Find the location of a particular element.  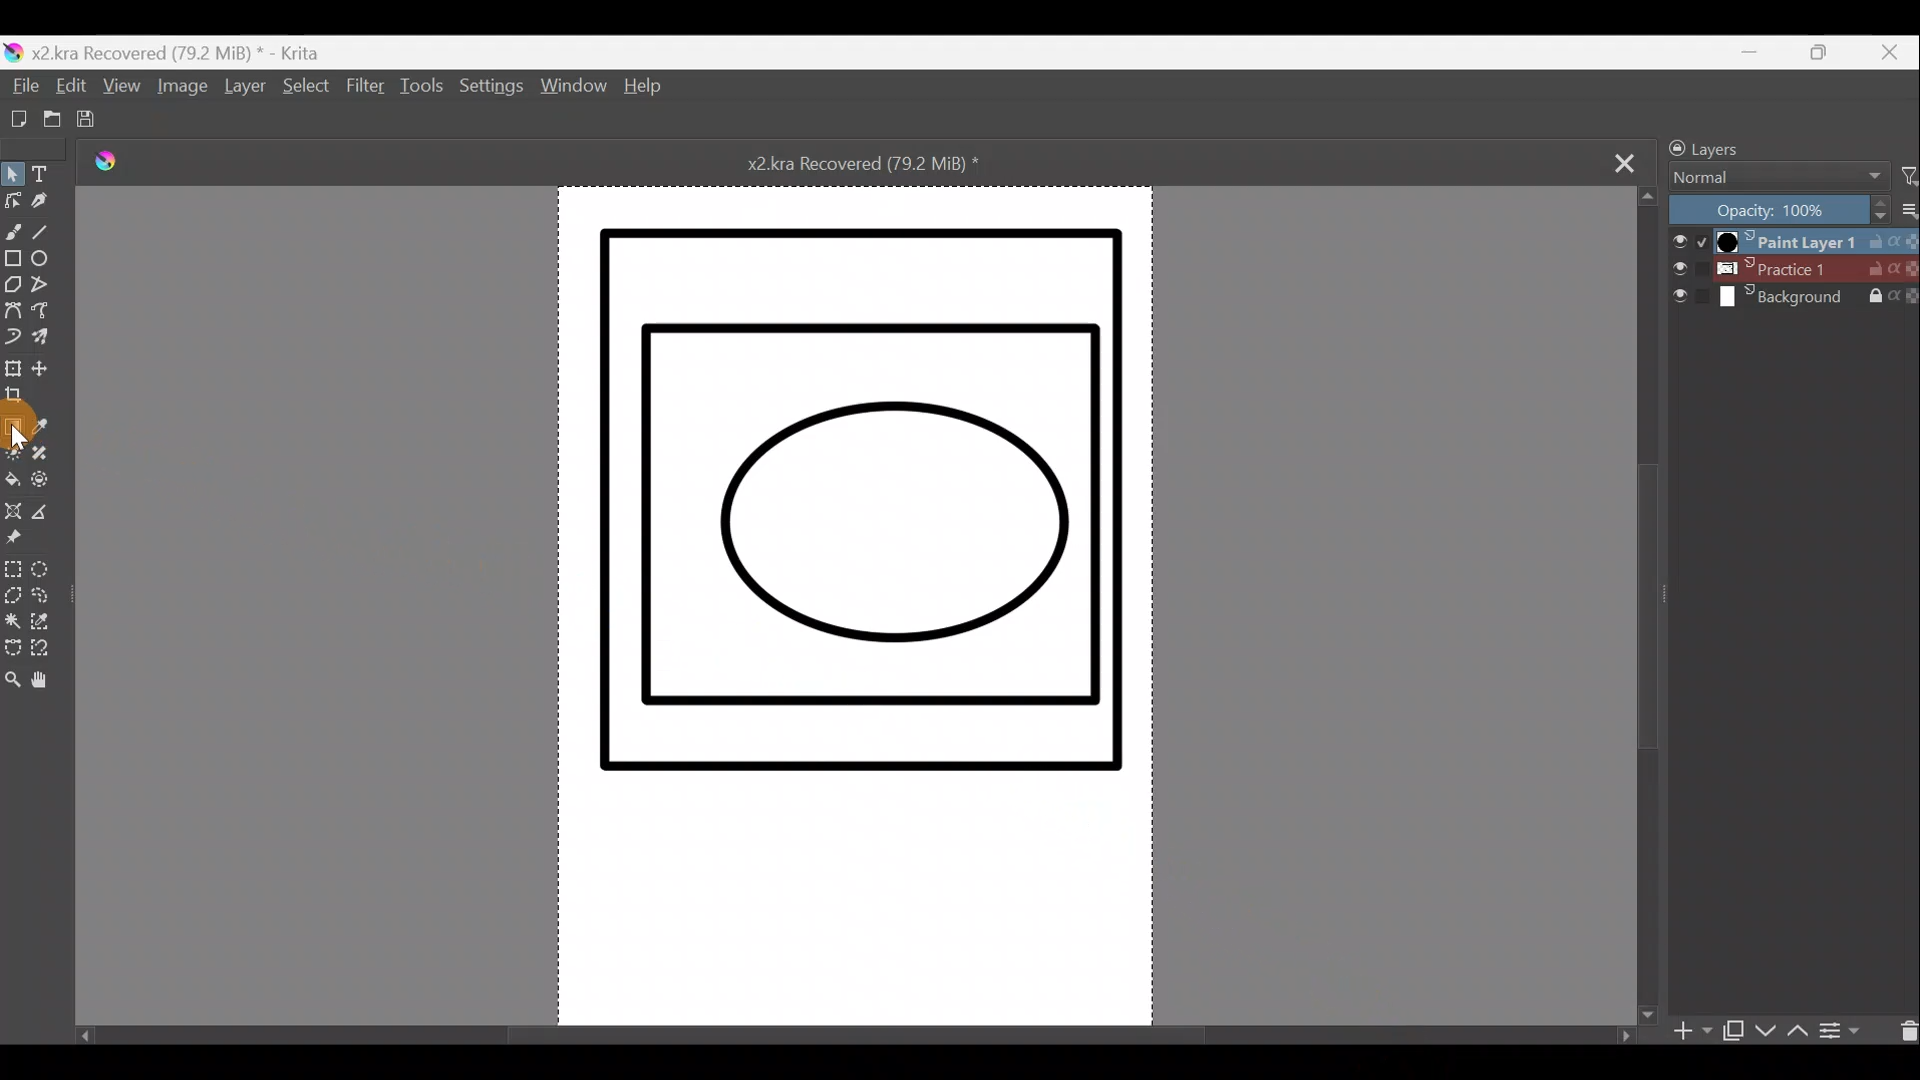

Polyline tool is located at coordinates (49, 288).